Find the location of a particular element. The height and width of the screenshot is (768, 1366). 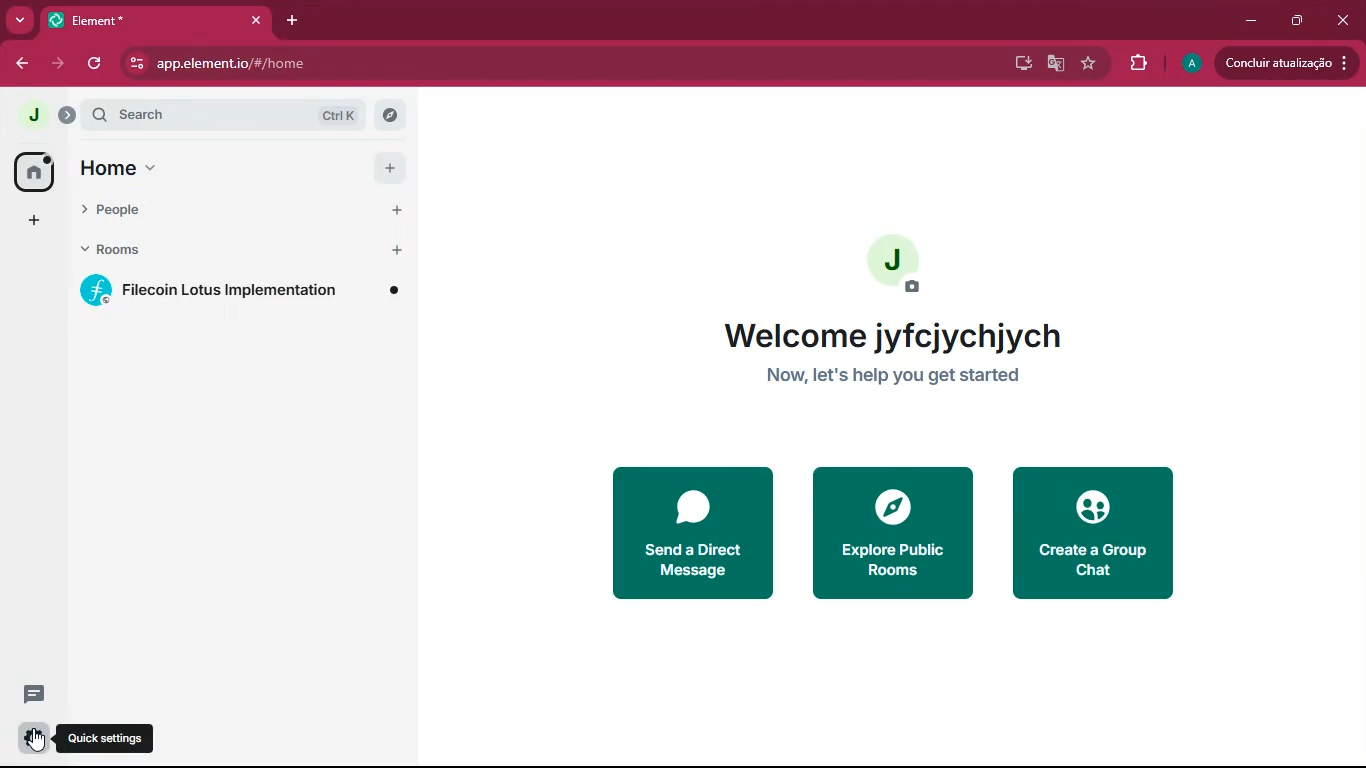

refresh is located at coordinates (102, 63).